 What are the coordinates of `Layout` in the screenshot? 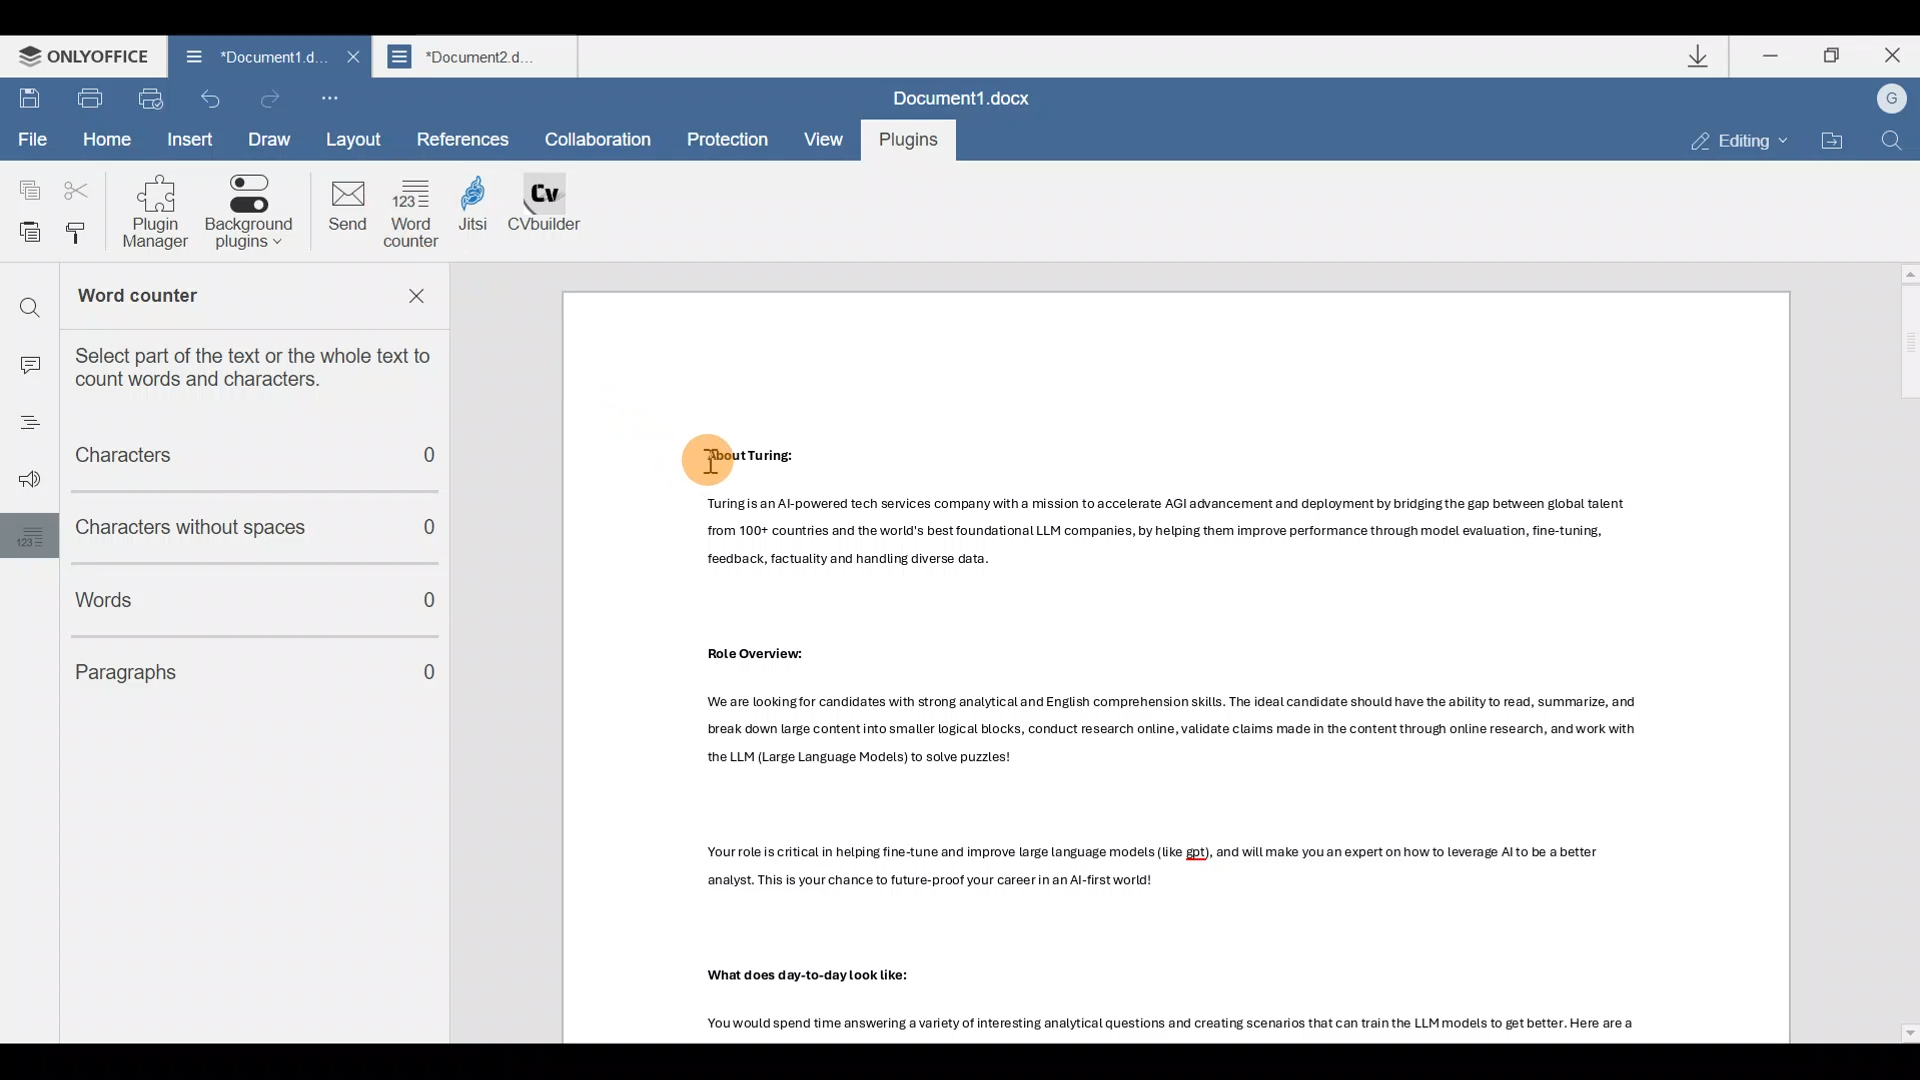 It's located at (361, 137).